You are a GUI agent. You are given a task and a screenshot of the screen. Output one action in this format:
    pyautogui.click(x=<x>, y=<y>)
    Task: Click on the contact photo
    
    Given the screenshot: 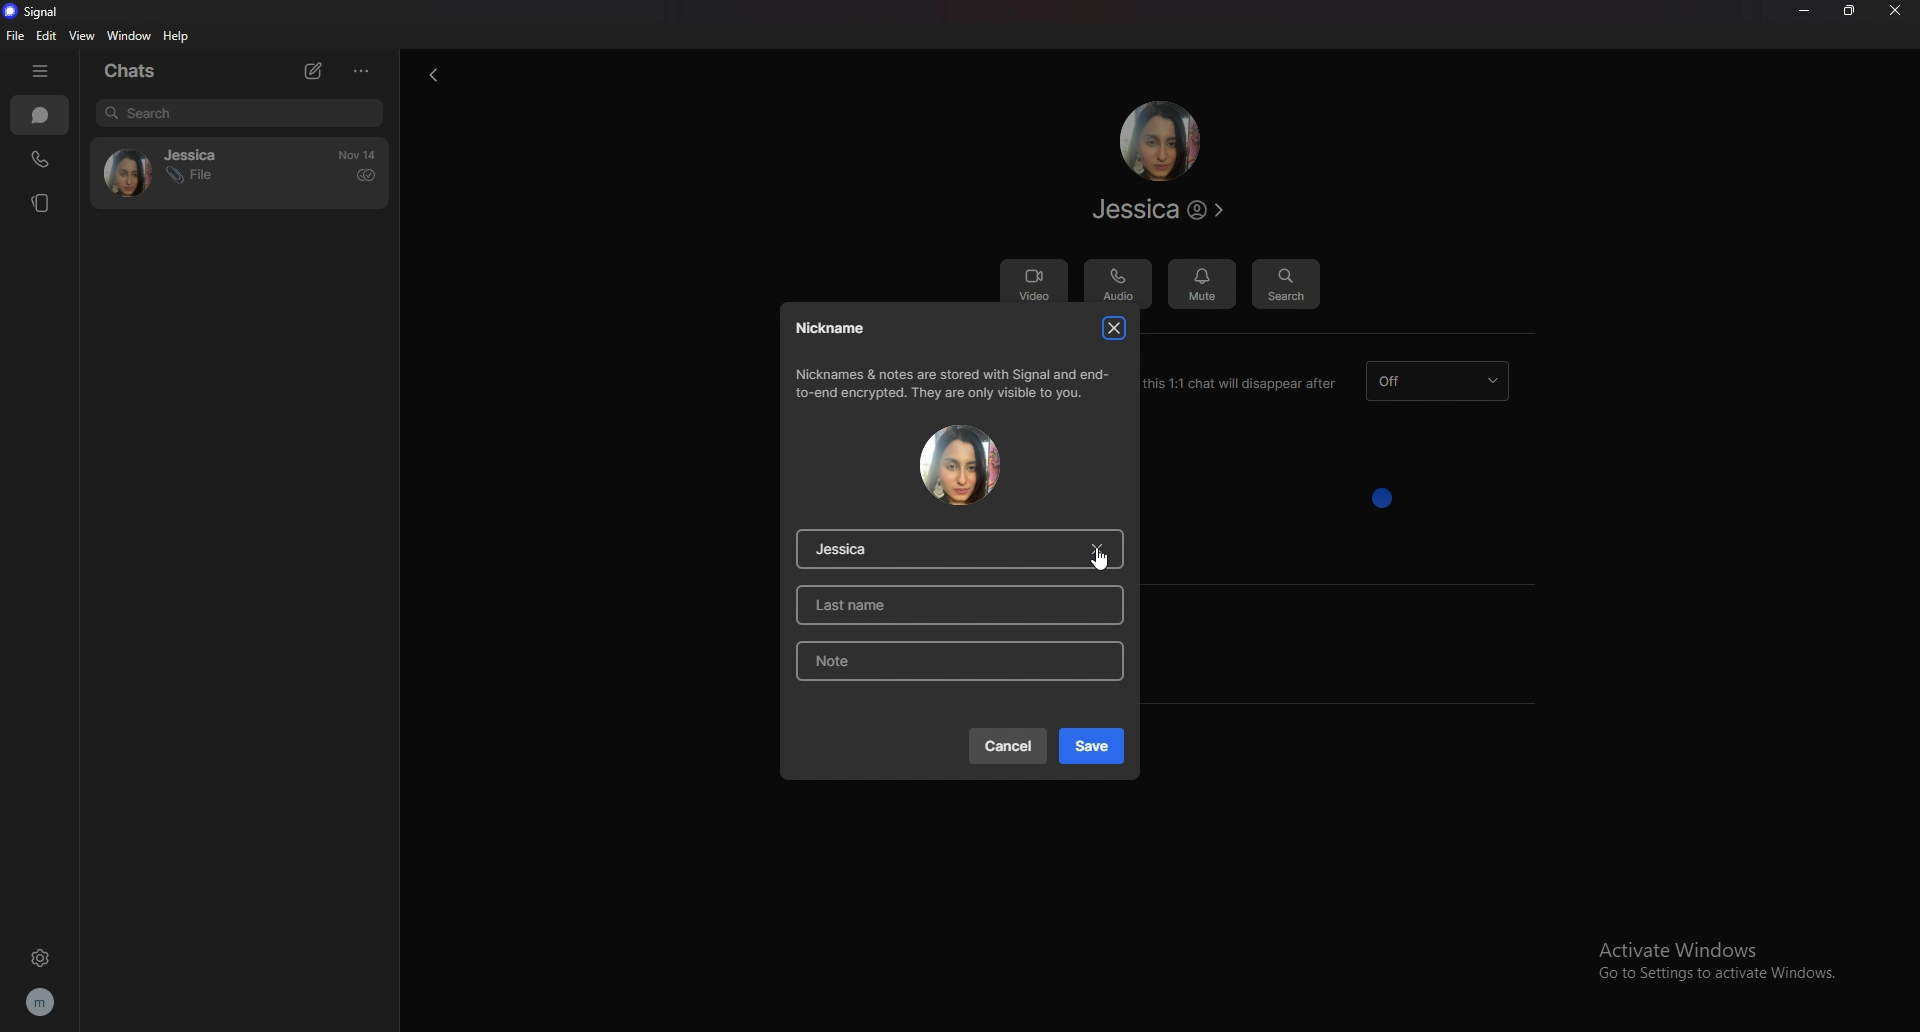 What is the action you would take?
    pyautogui.click(x=959, y=465)
    